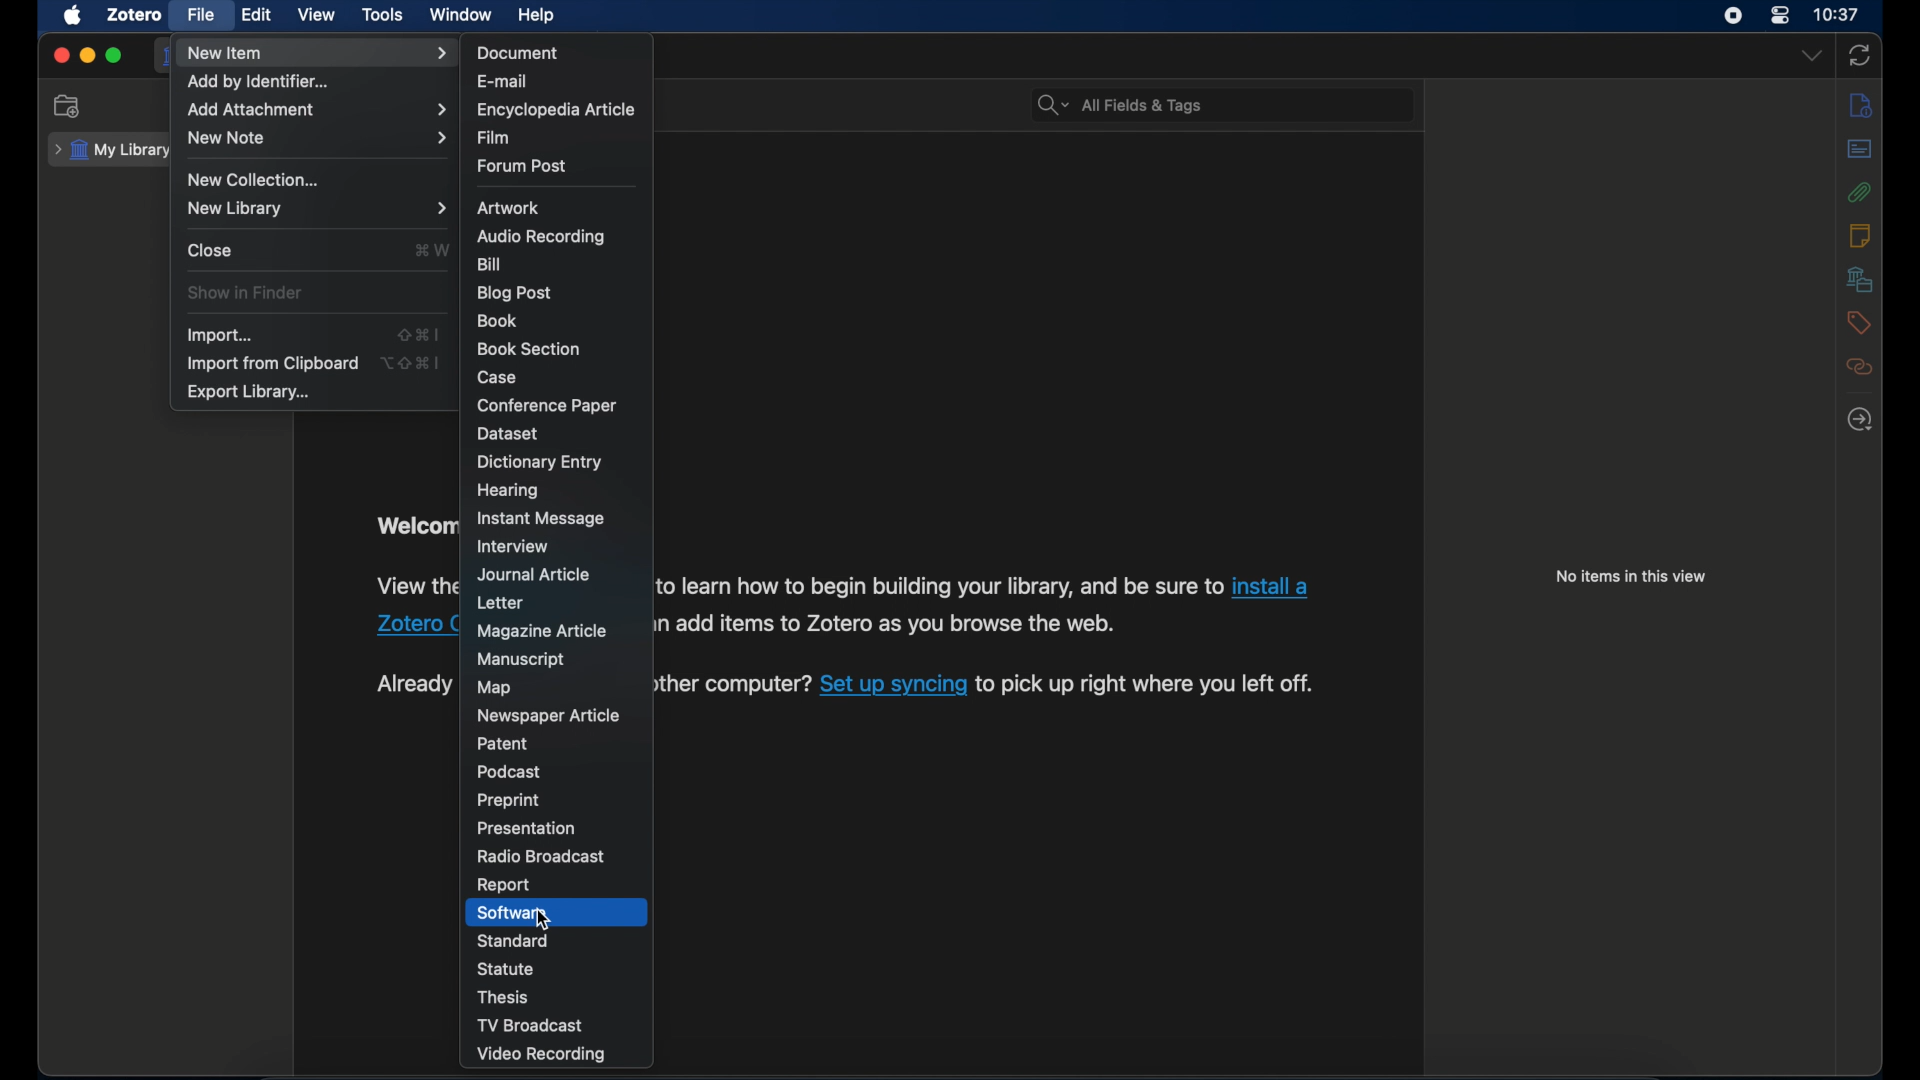  I want to click on dataset, so click(512, 432).